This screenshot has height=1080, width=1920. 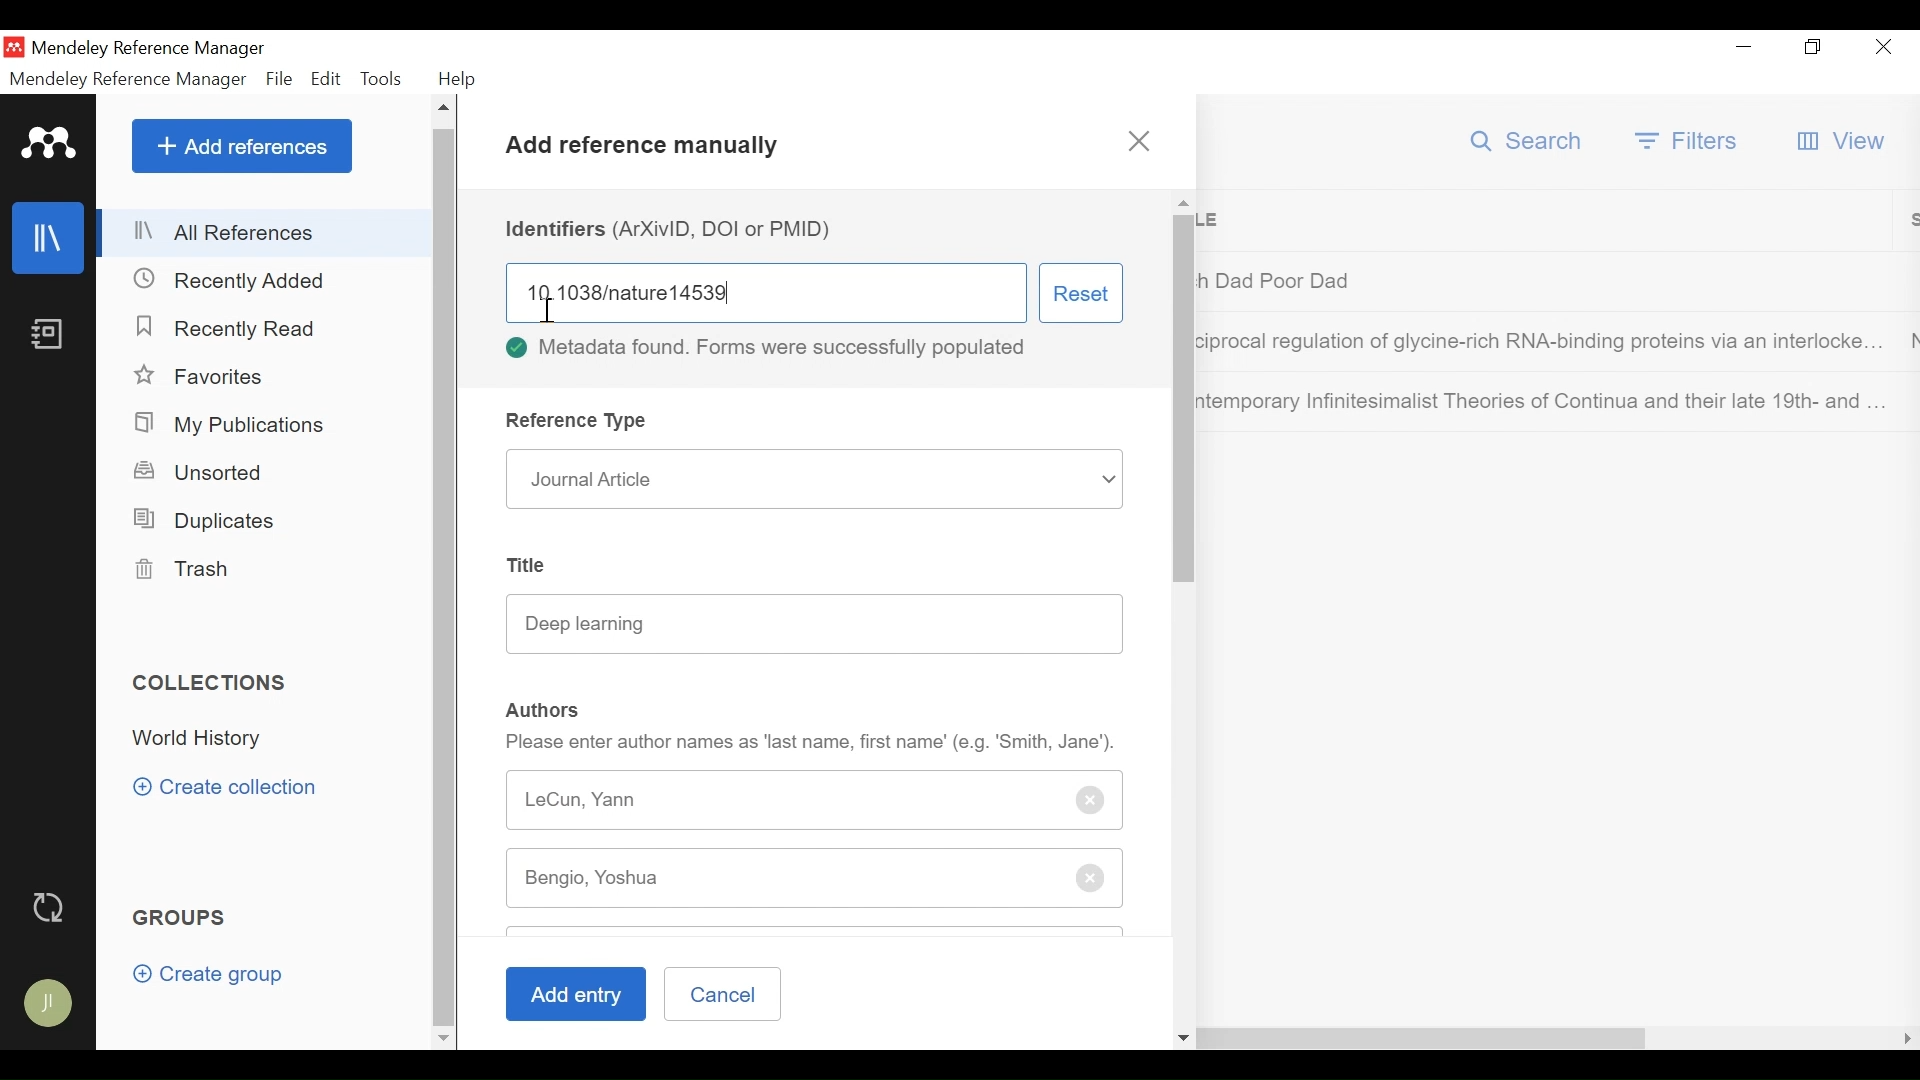 I want to click on insertion cursor, so click(x=544, y=307).